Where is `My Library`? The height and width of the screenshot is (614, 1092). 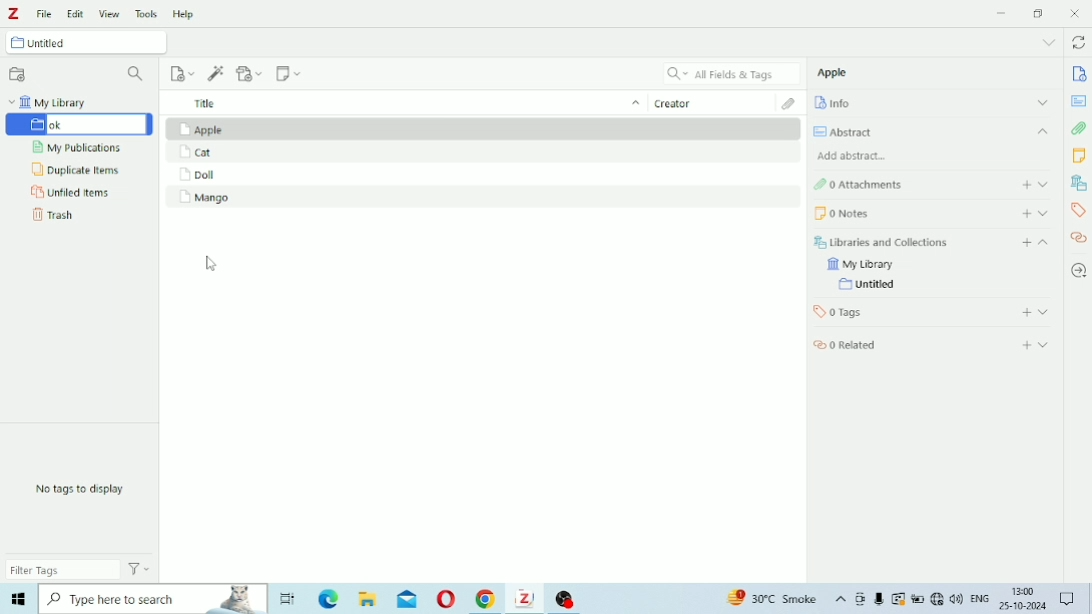
My Library is located at coordinates (50, 100).